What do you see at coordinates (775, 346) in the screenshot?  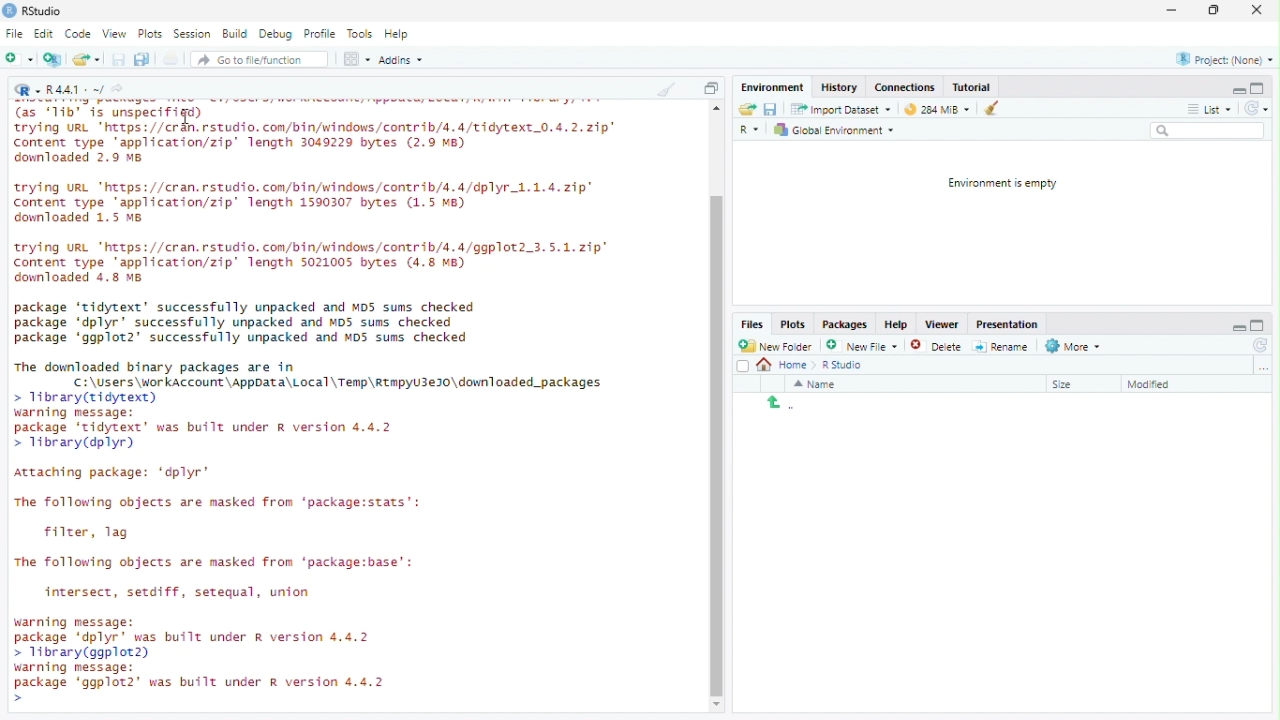 I see `New Folder` at bounding box center [775, 346].